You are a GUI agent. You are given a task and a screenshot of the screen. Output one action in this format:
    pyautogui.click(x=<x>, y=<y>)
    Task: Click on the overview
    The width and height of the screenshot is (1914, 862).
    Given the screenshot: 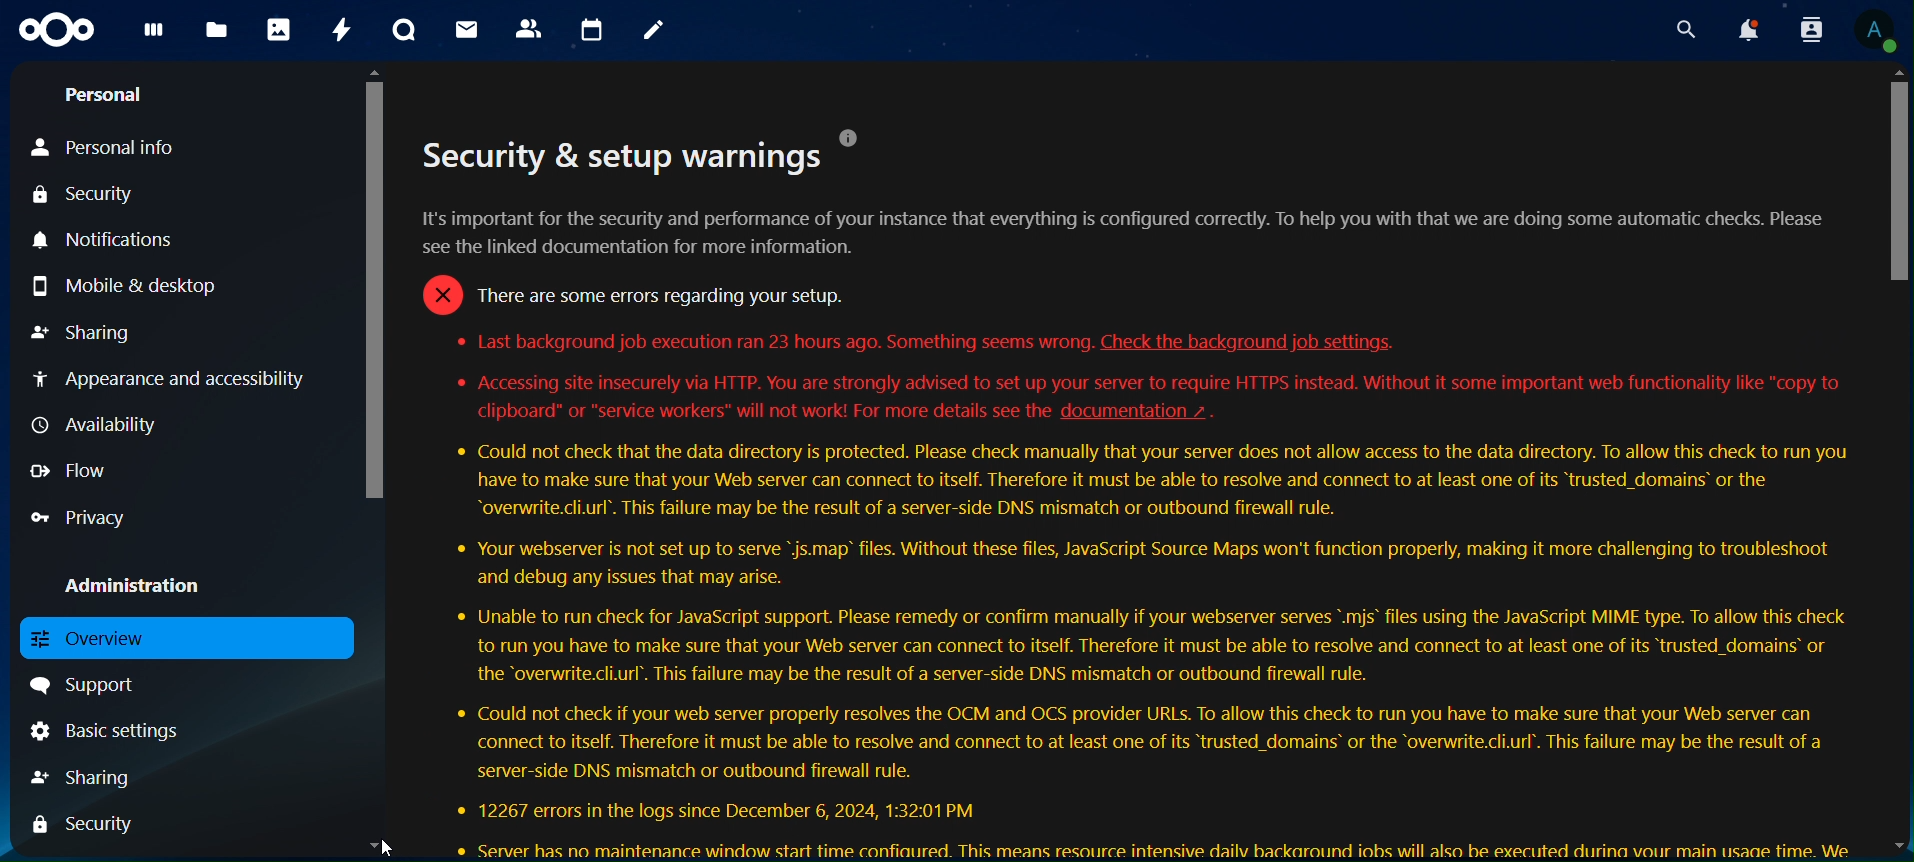 What is the action you would take?
    pyautogui.click(x=115, y=637)
    